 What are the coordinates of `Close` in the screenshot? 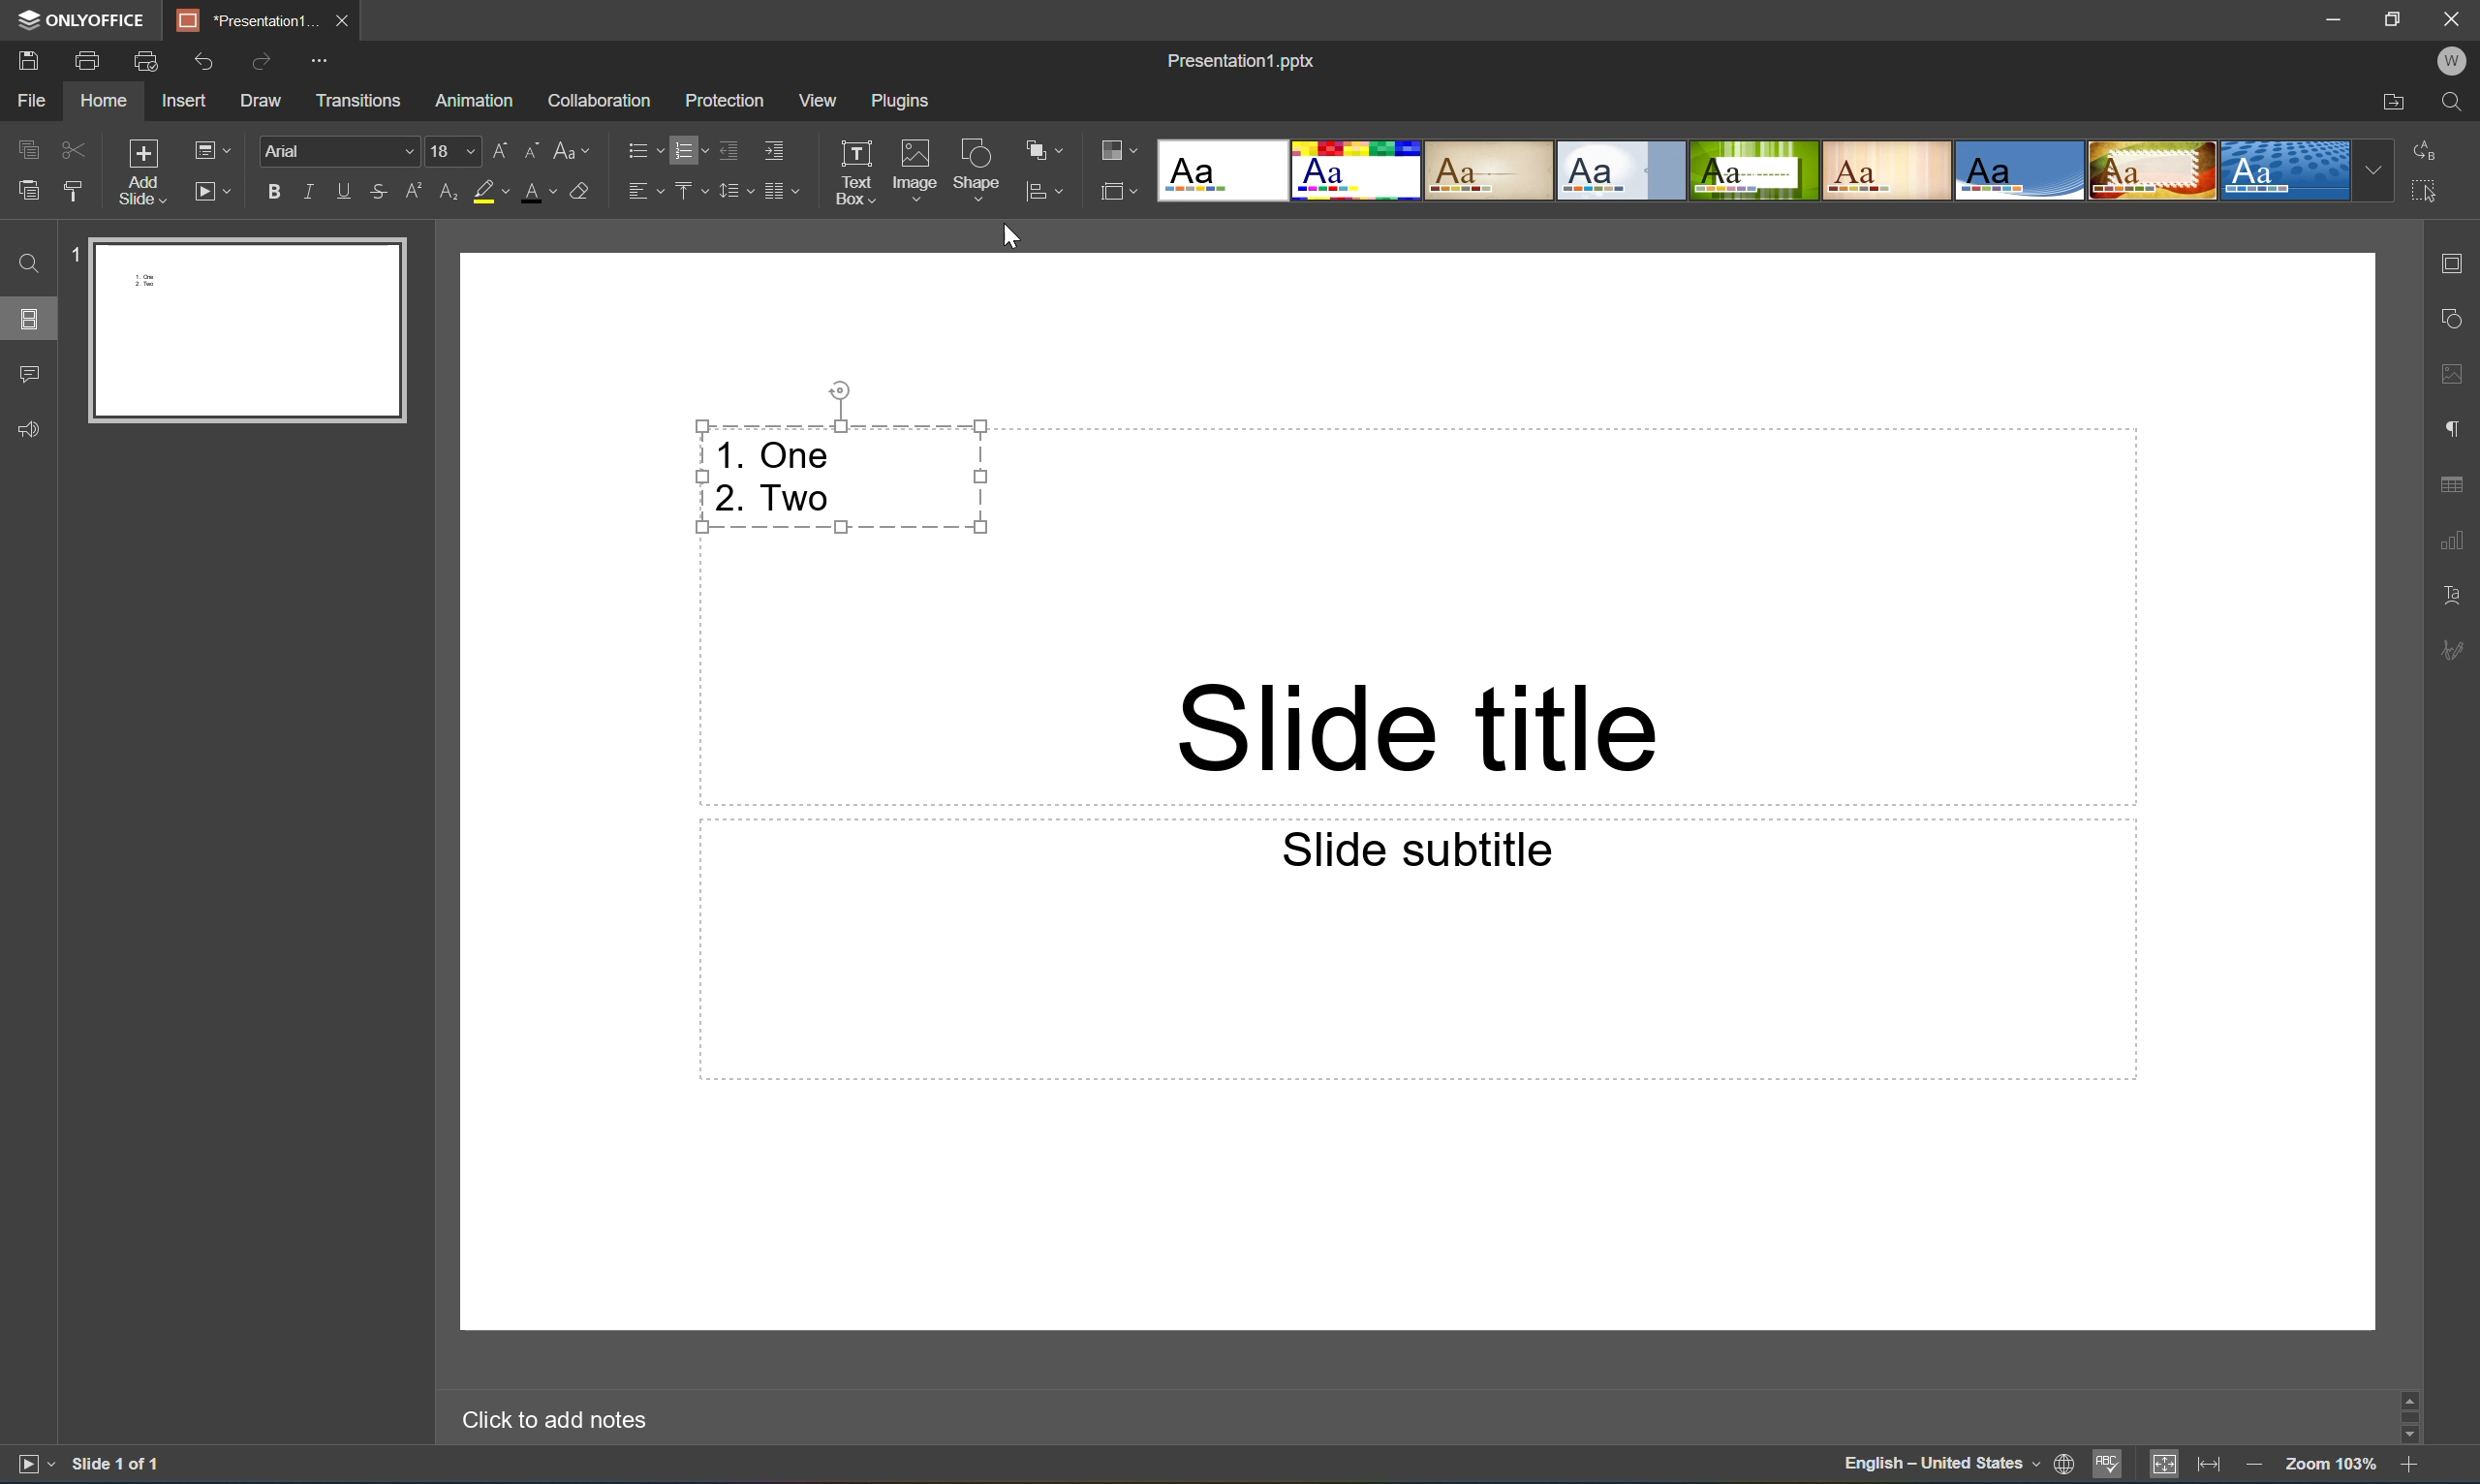 It's located at (348, 21).